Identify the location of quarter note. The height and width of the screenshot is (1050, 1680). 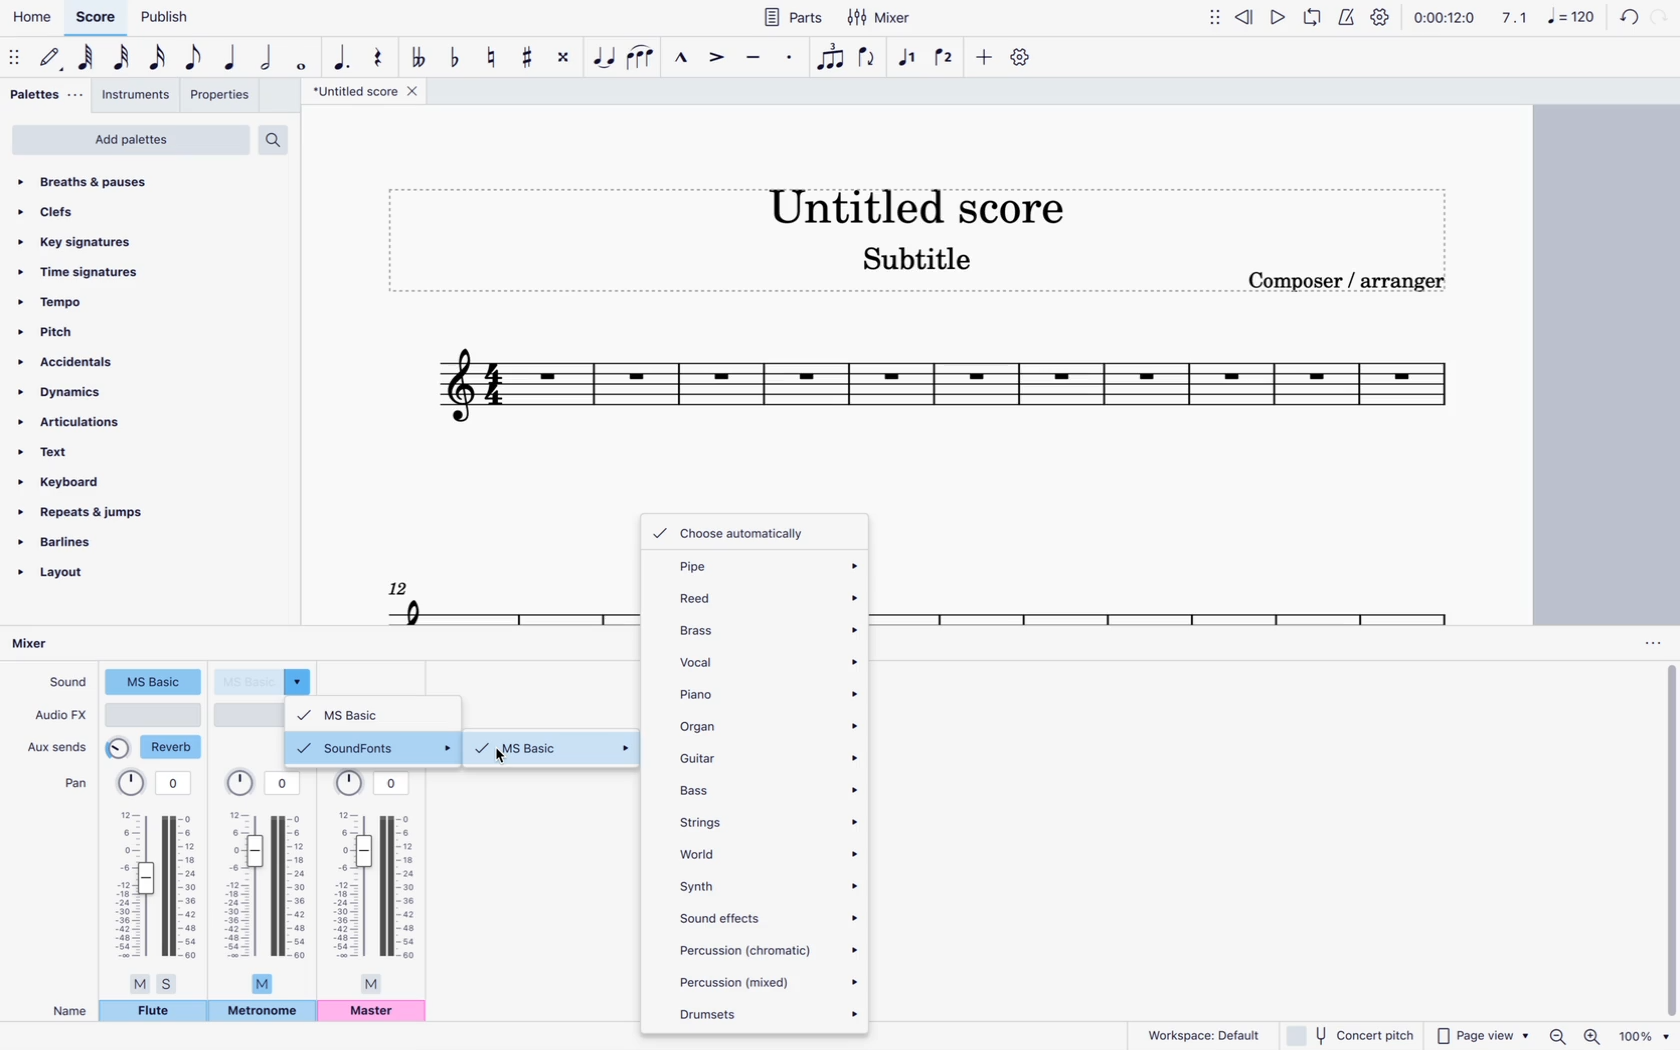
(231, 58).